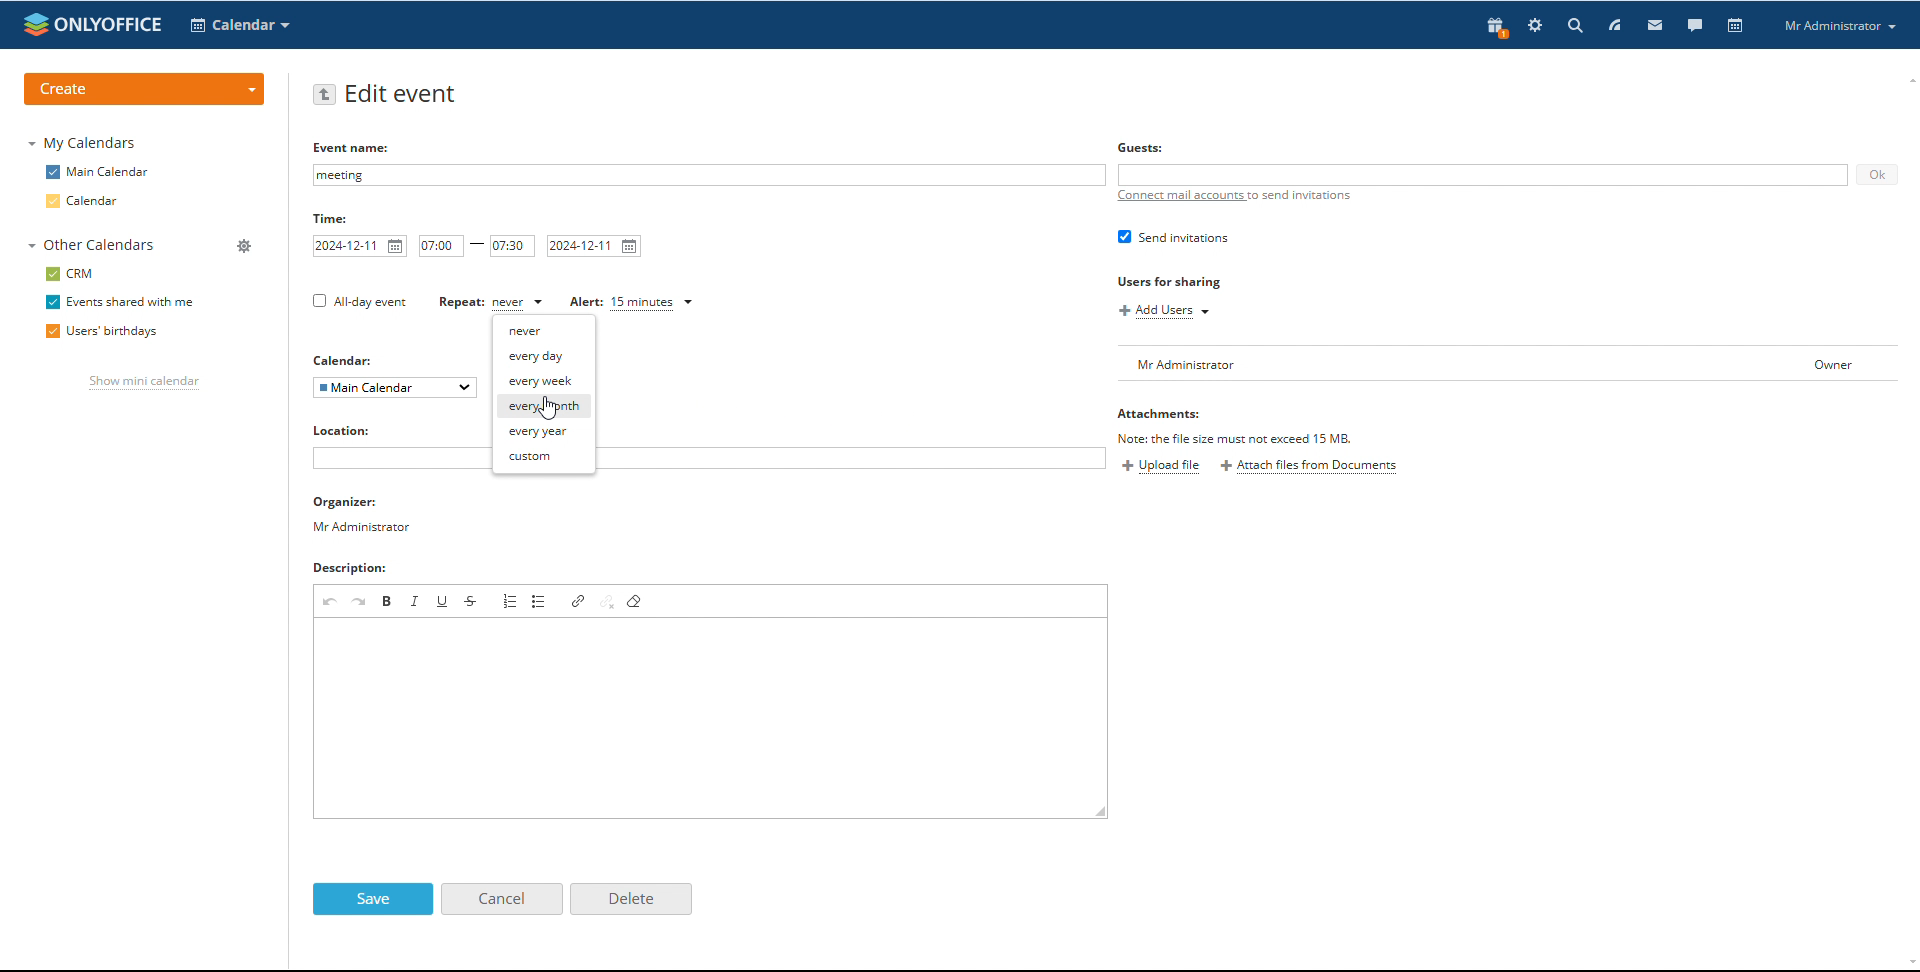 The width and height of the screenshot is (1920, 972). I want to click on go back, so click(324, 94).